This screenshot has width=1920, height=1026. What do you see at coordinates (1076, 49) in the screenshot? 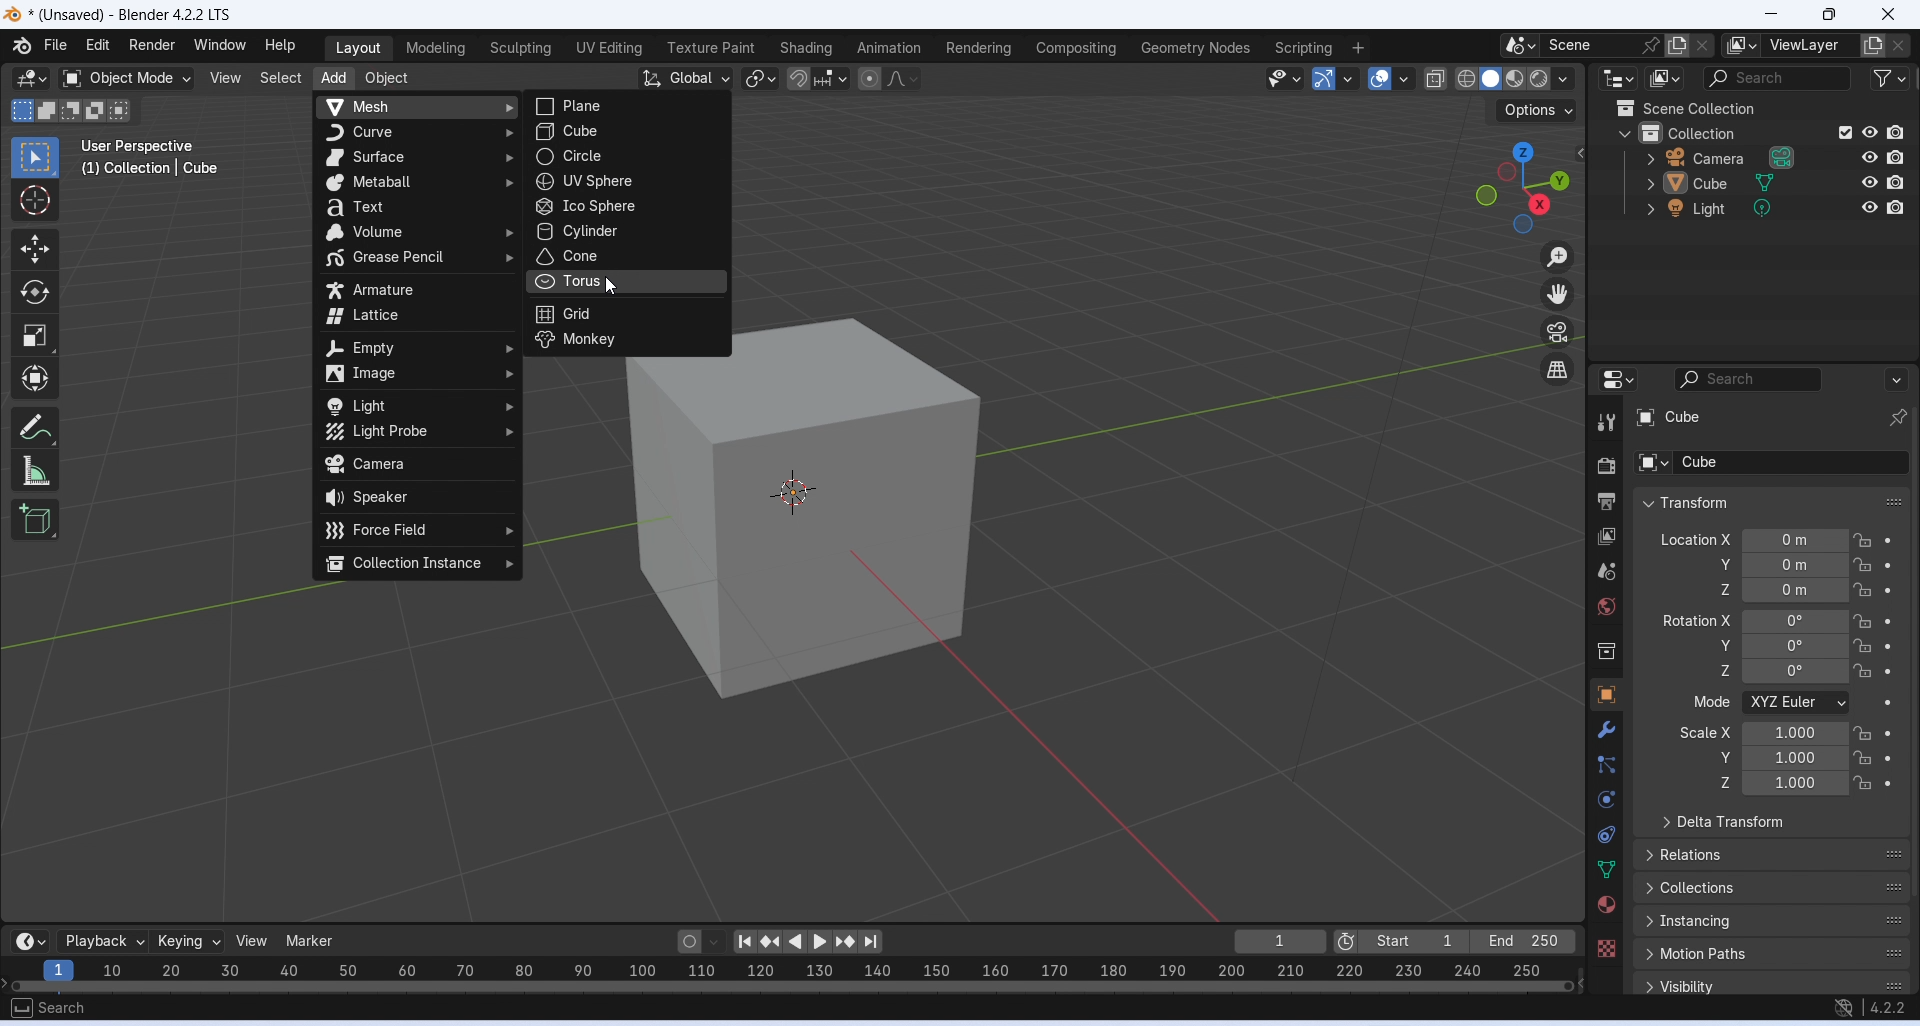
I see `Compositing` at bounding box center [1076, 49].